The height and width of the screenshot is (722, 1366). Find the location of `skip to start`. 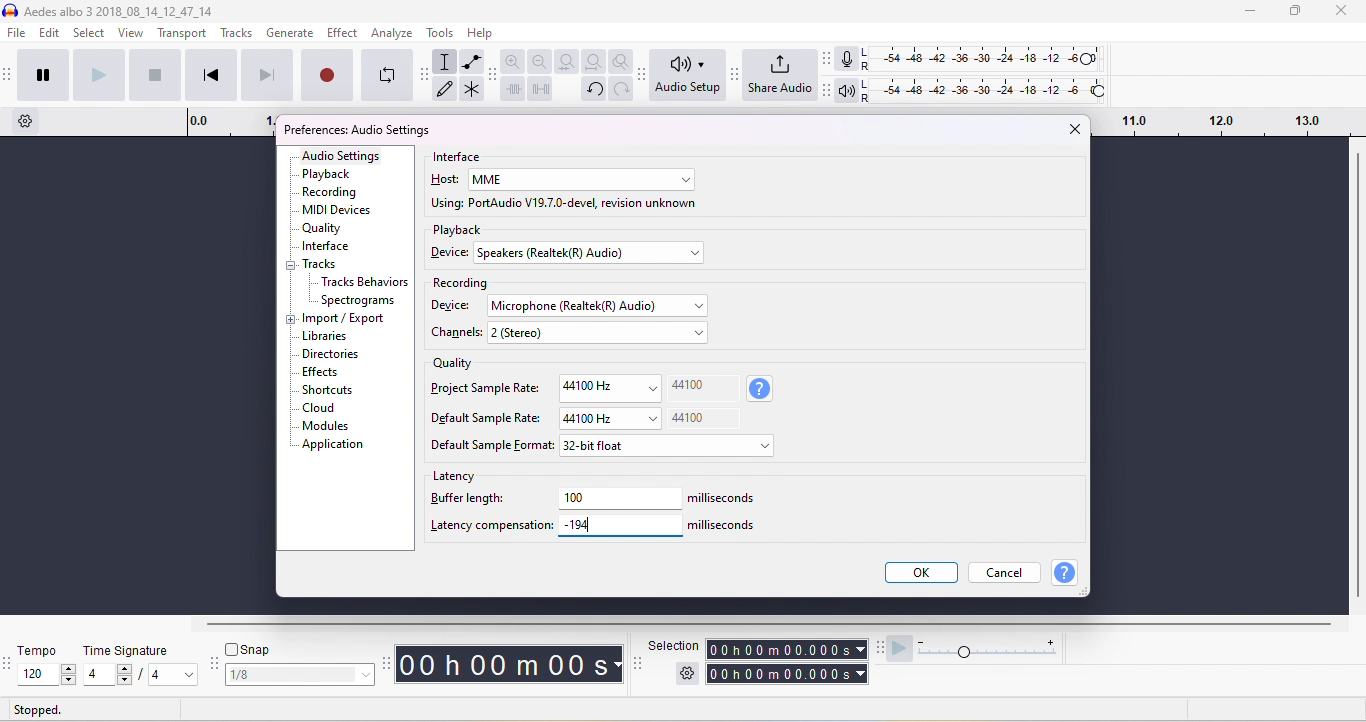

skip to start is located at coordinates (209, 74).